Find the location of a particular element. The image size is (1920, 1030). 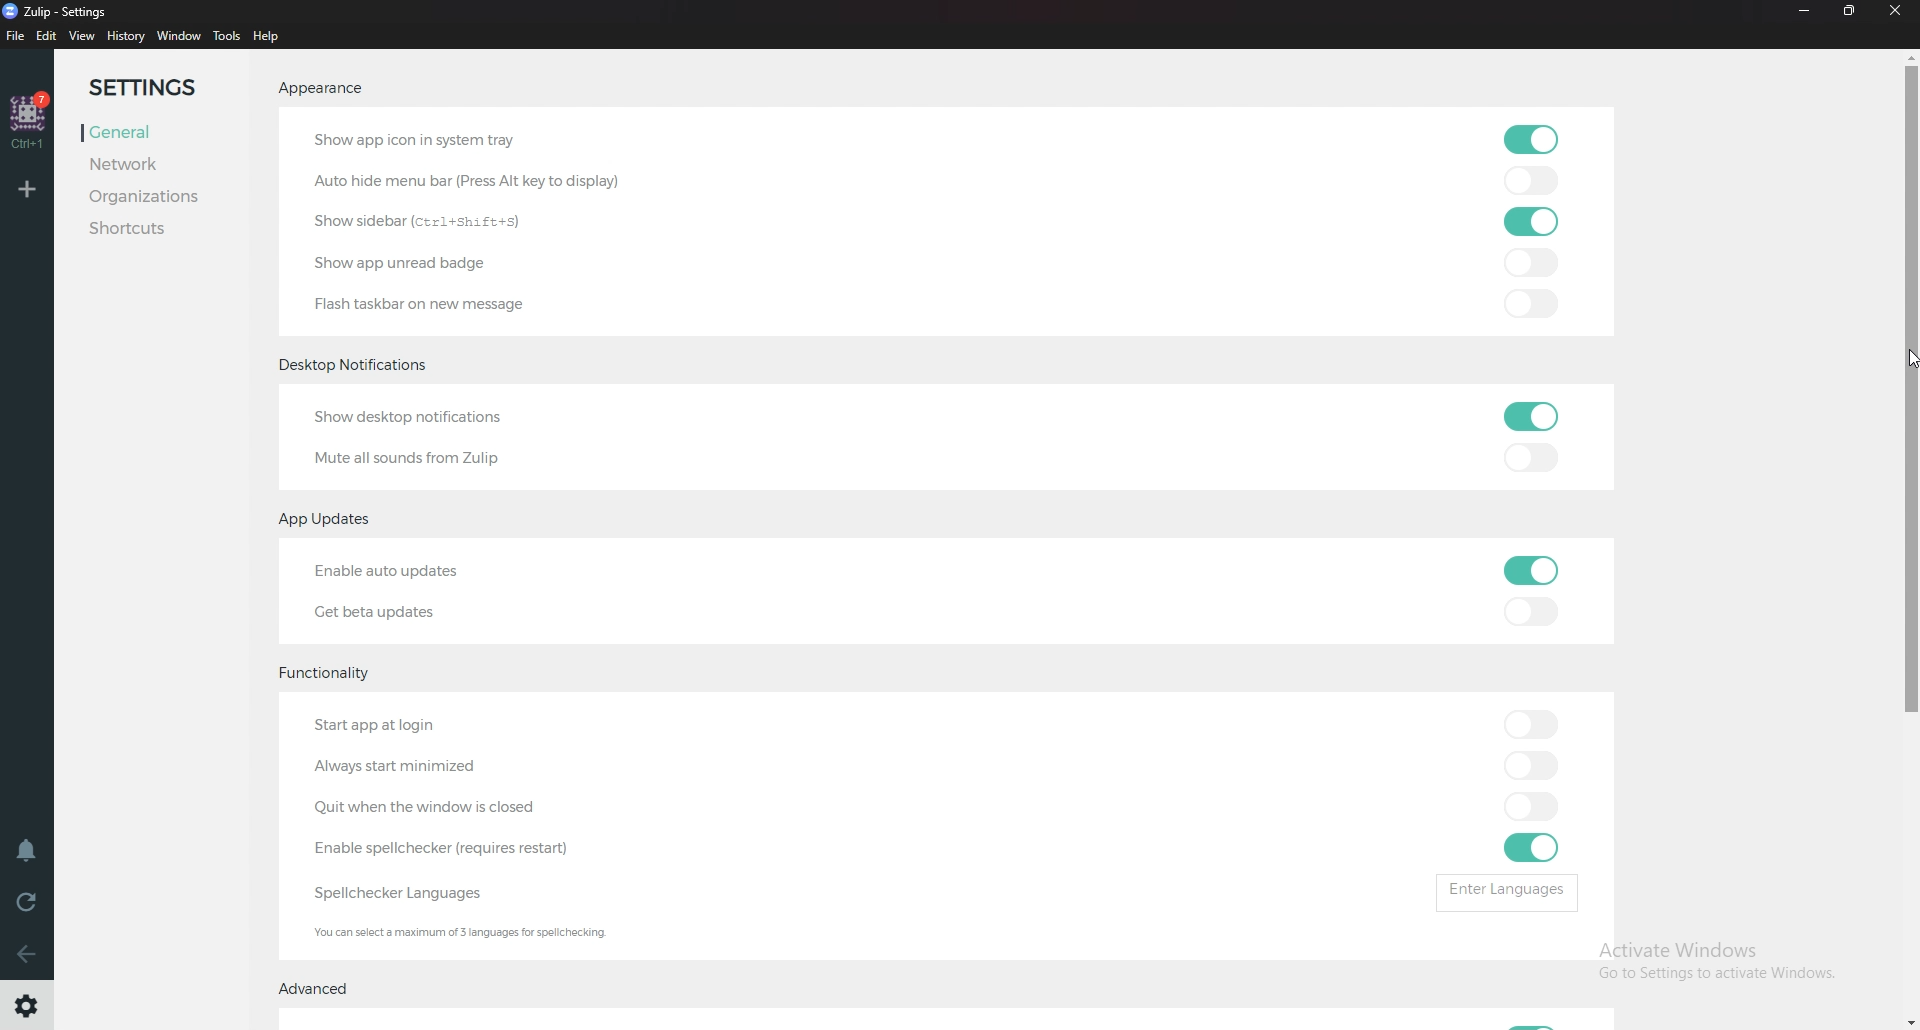

Advanced is located at coordinates (317, 990).